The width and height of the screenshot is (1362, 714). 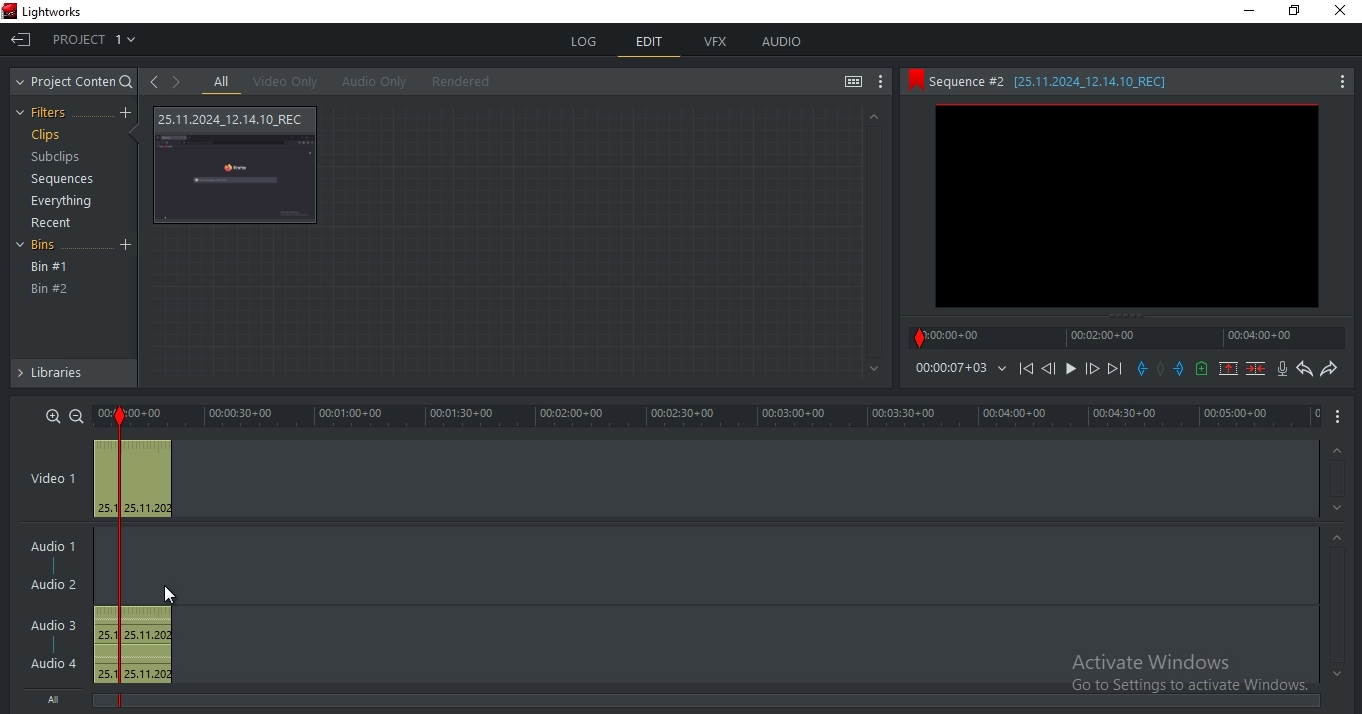 What do you see at coordinates (1025, 367) in the screenshot?
I see `playback icons` at bounding box center [1025, 367].